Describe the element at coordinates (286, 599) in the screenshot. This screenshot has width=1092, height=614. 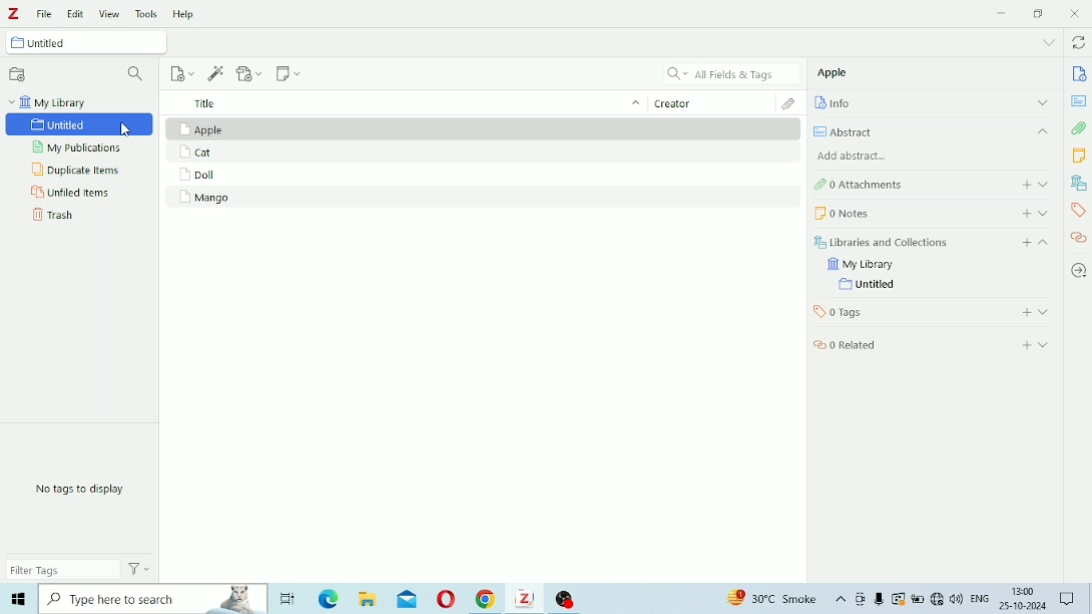
I see `` at that location.